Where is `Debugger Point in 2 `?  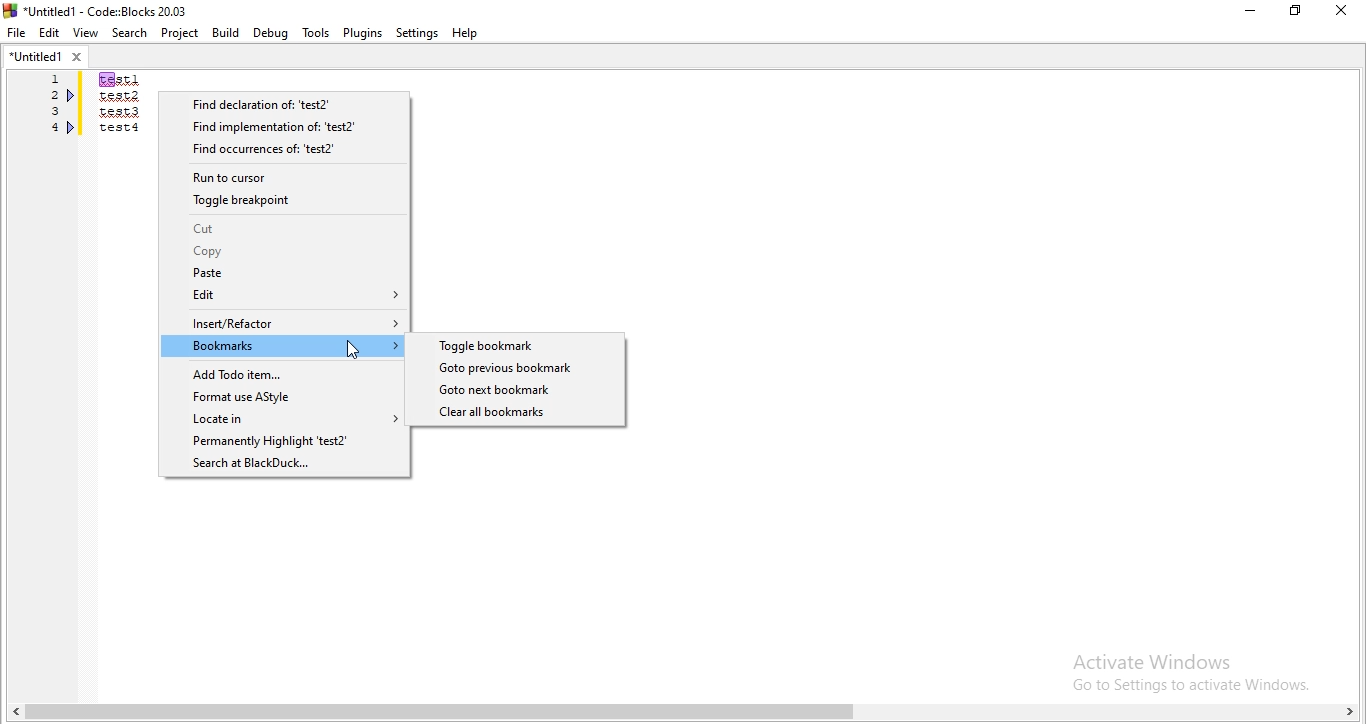 Debugger Point in 2  is located at coordinates (72, 95).